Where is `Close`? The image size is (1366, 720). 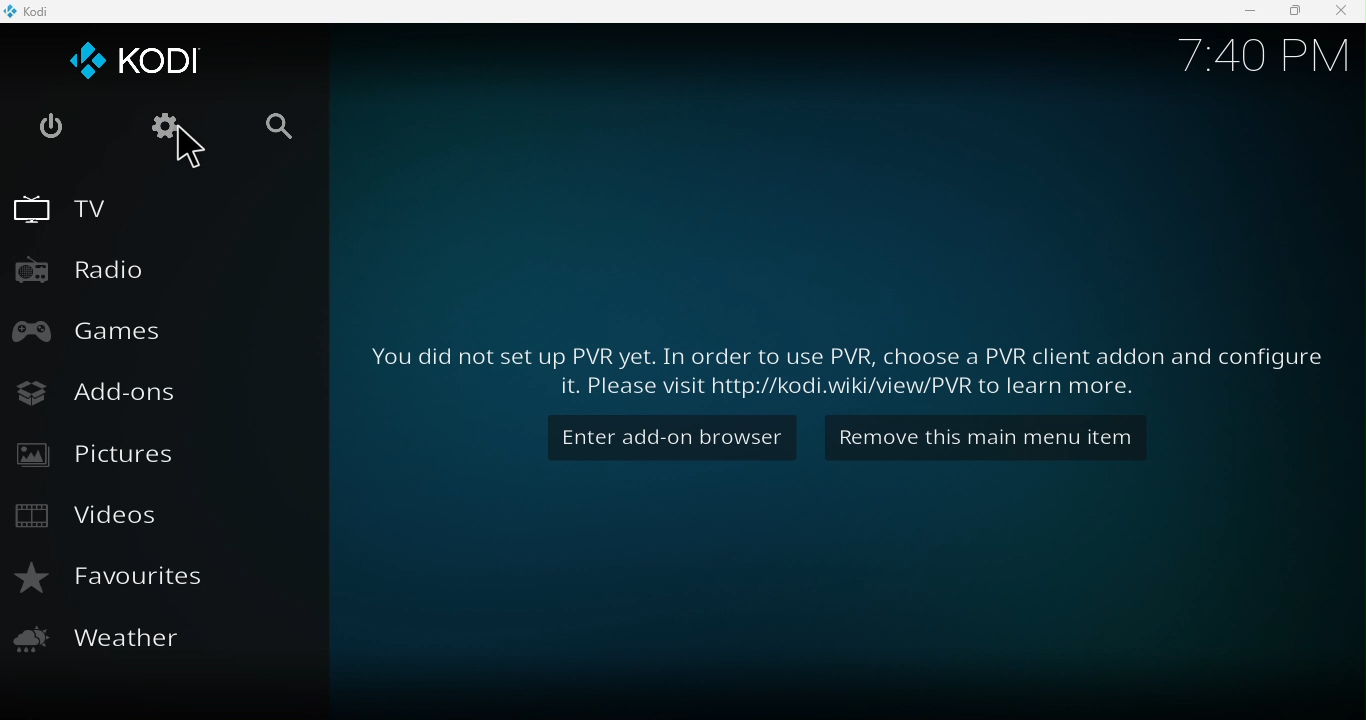
Close is located at coordinates (1340, 12).